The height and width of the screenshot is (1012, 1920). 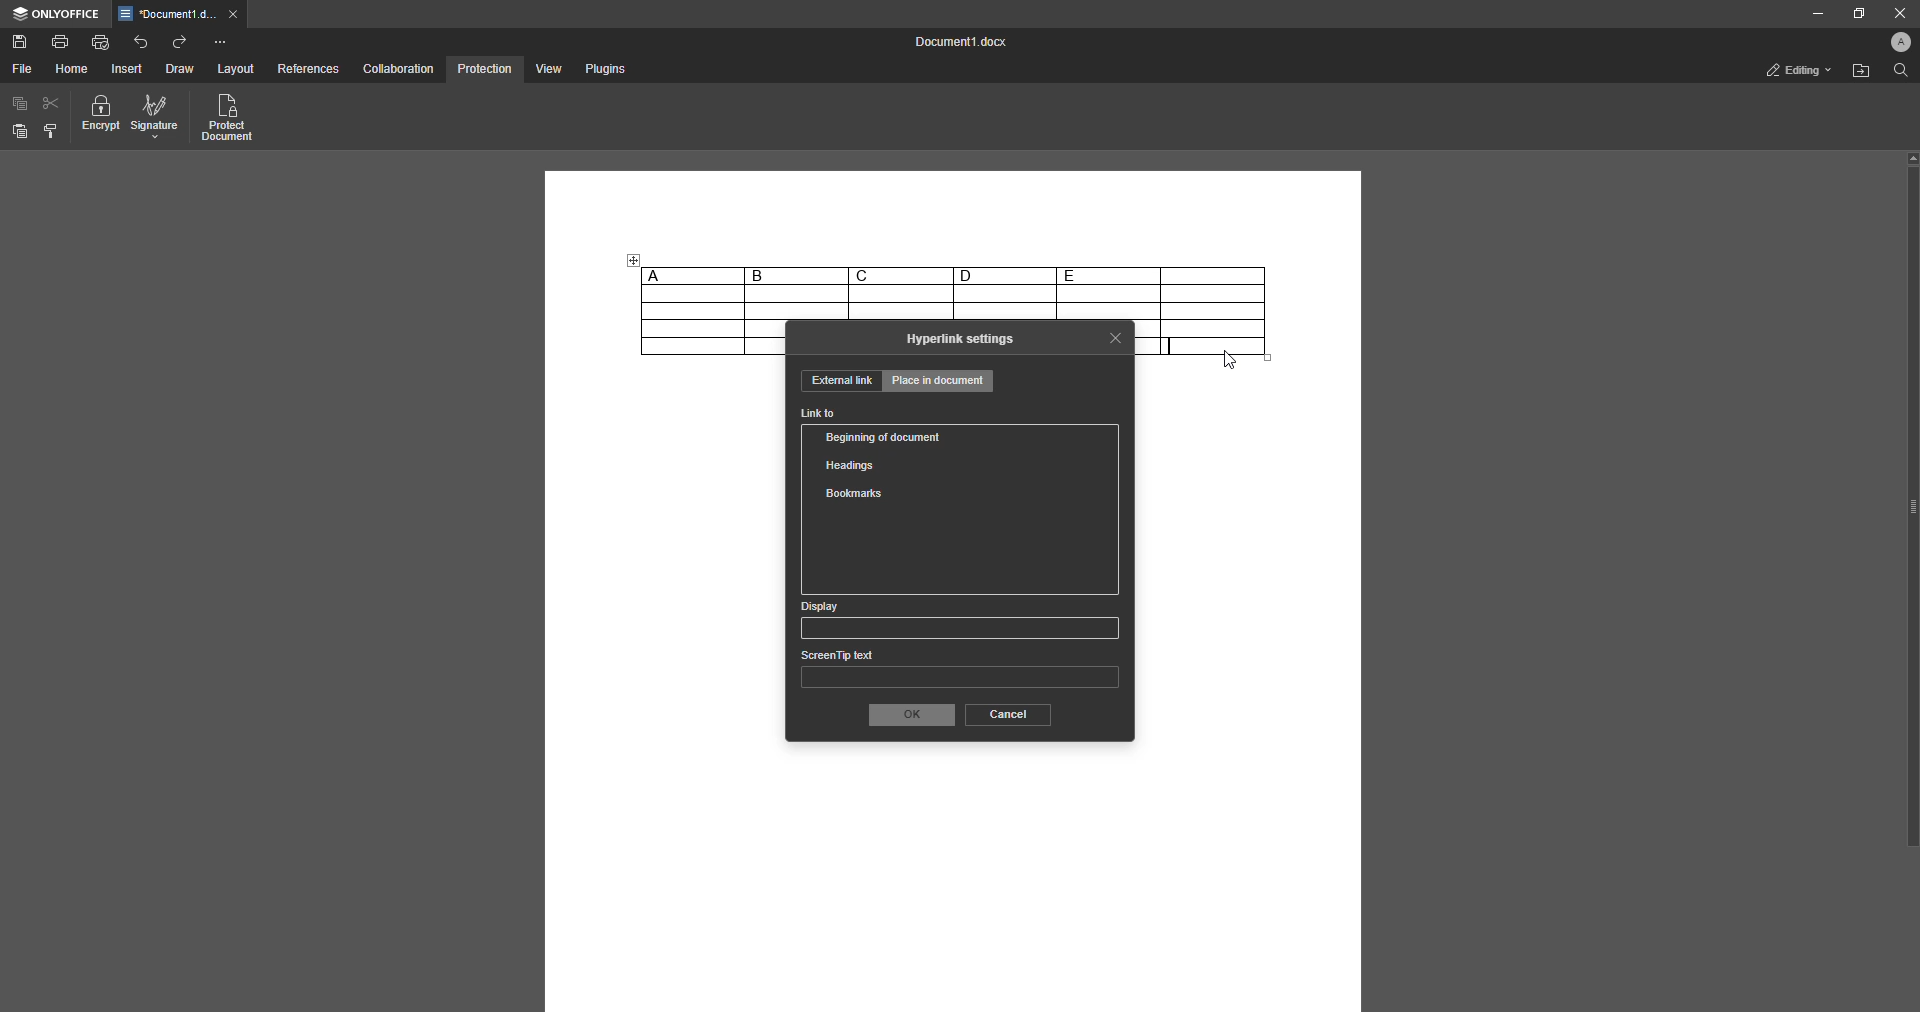 What do you see at coordinates (20, 43) in the screenshot?
I see `Save` at bounding box center [20, 43].